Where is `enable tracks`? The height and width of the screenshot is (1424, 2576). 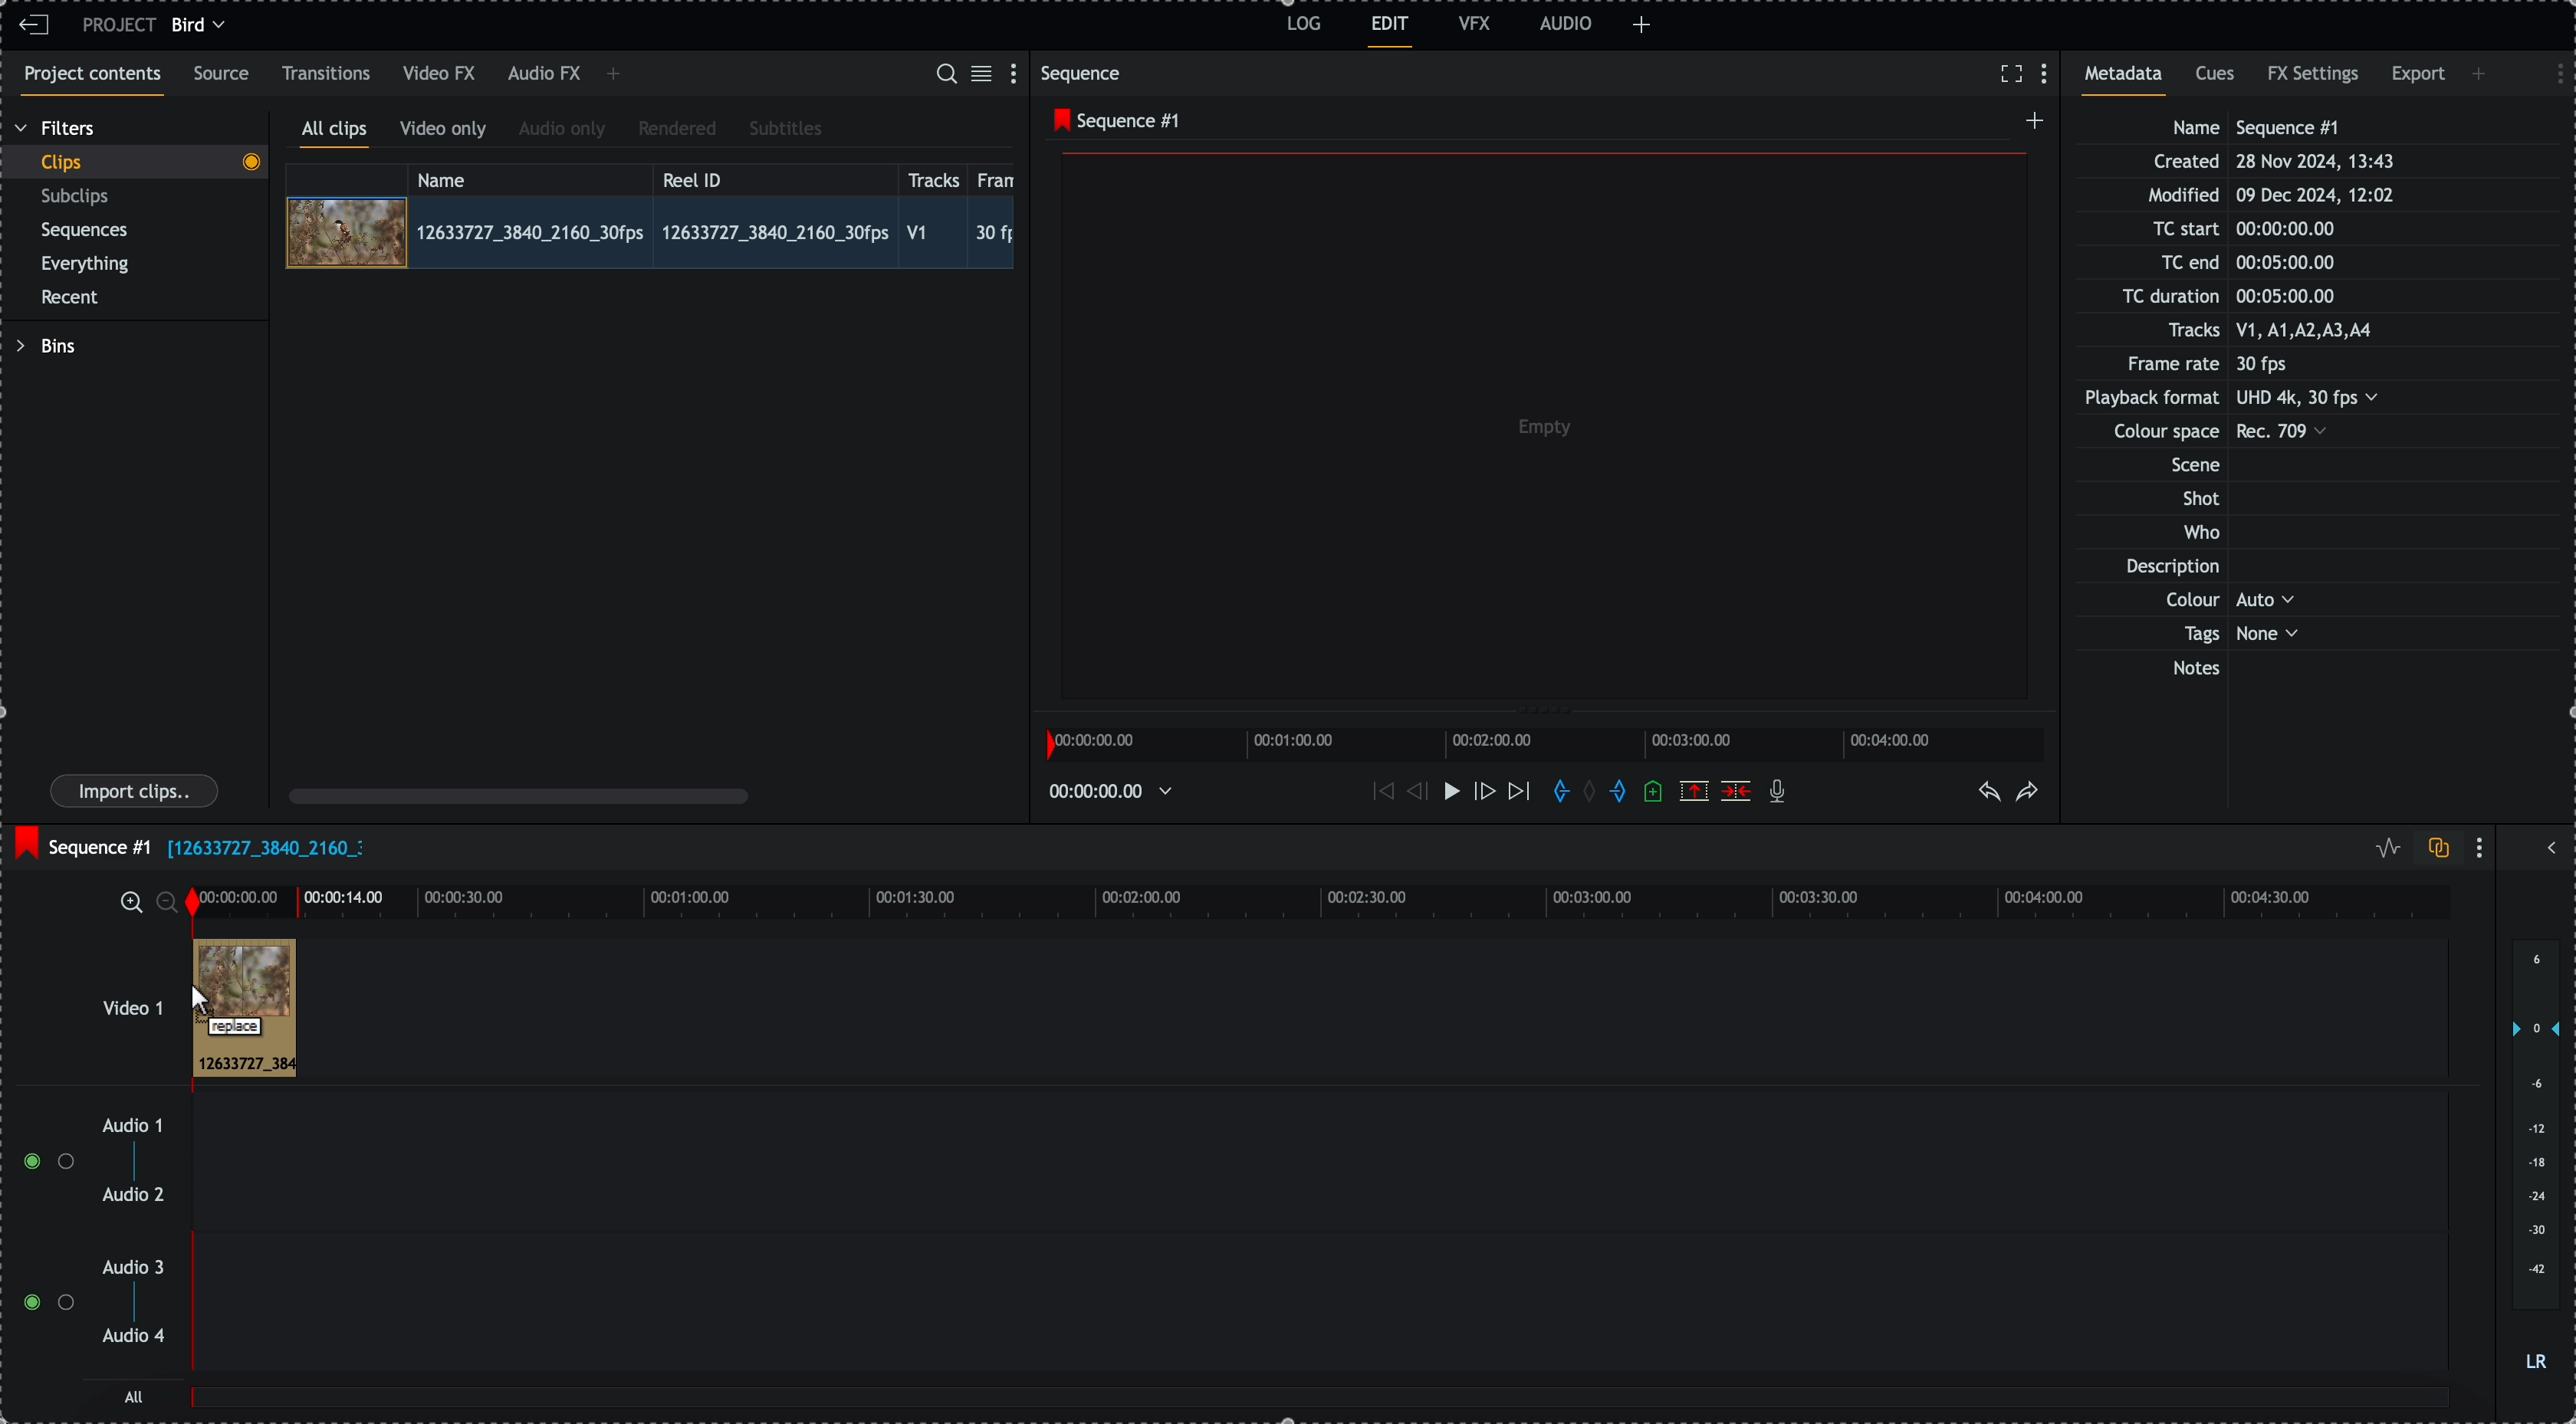
enable tracks is located at coordinates (40, 1233).